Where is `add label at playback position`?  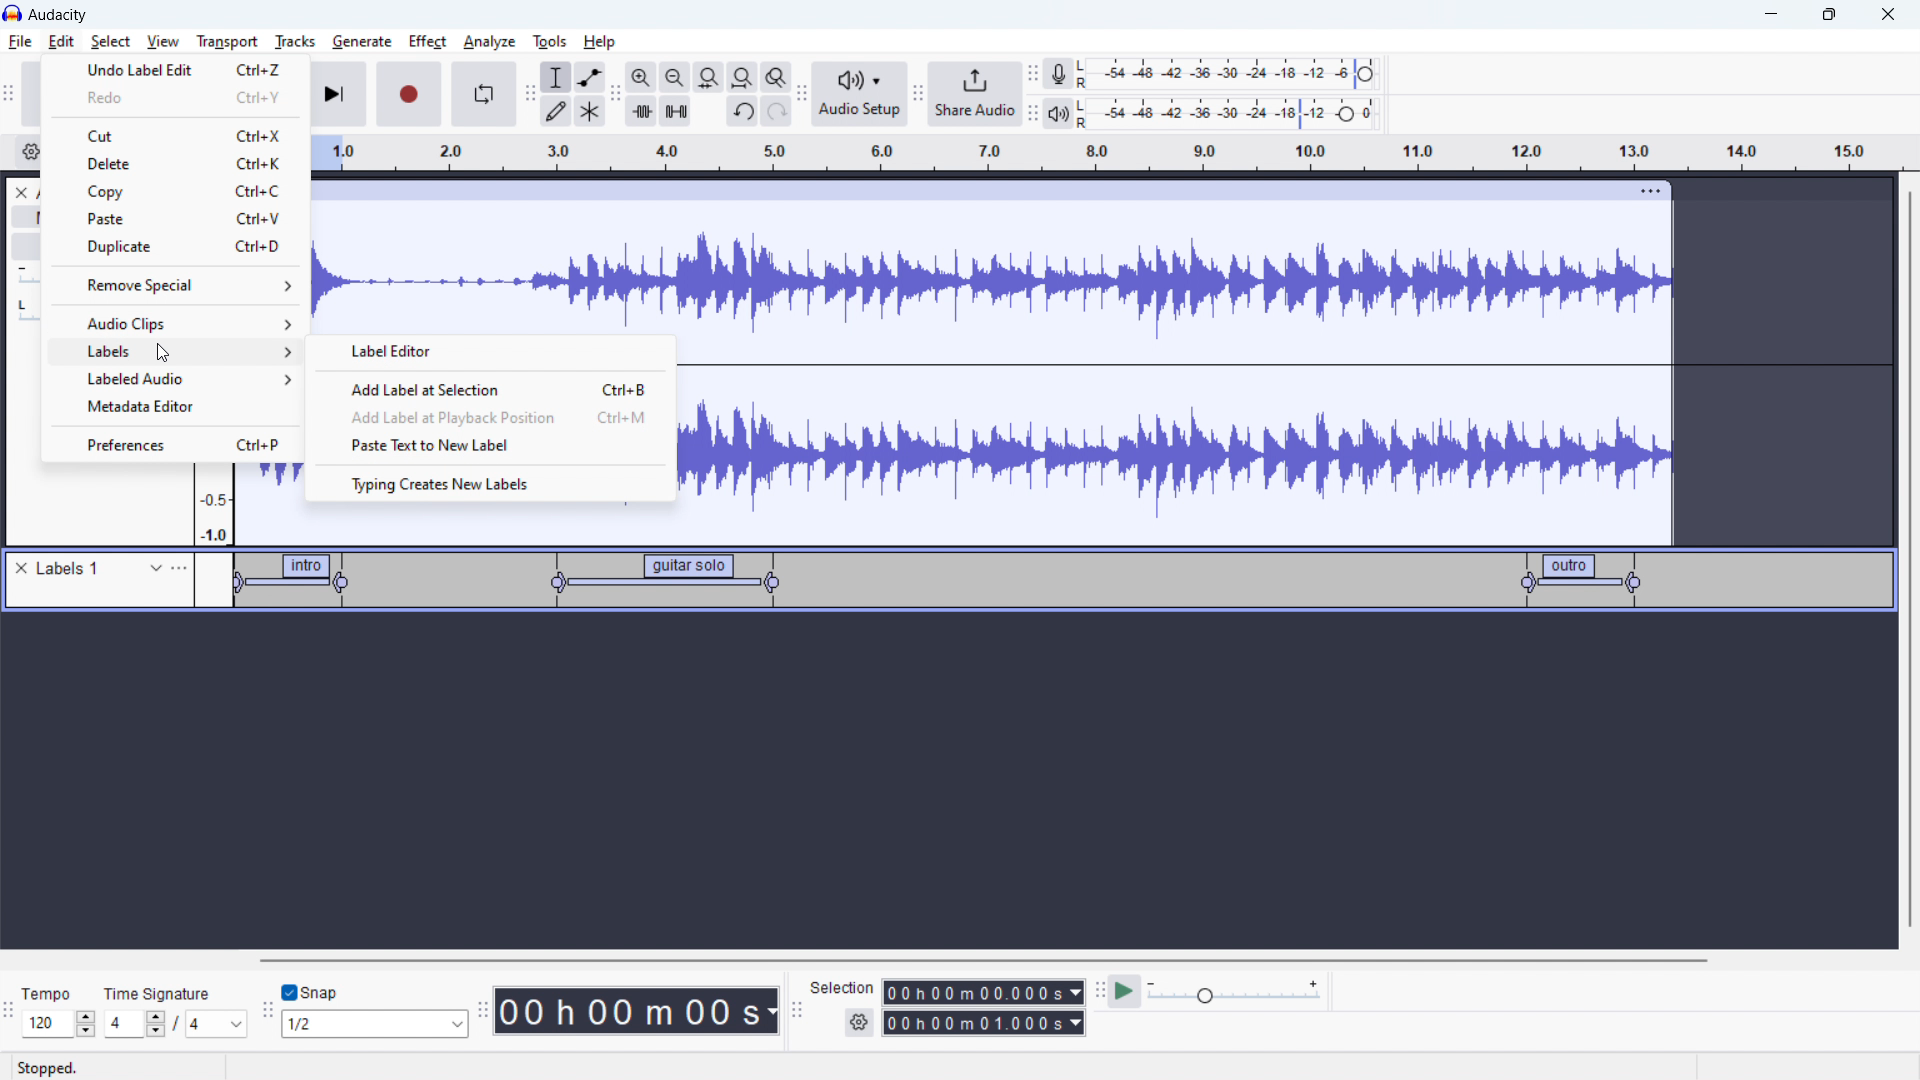
add label at playback position is located at coordinates (489, 418).